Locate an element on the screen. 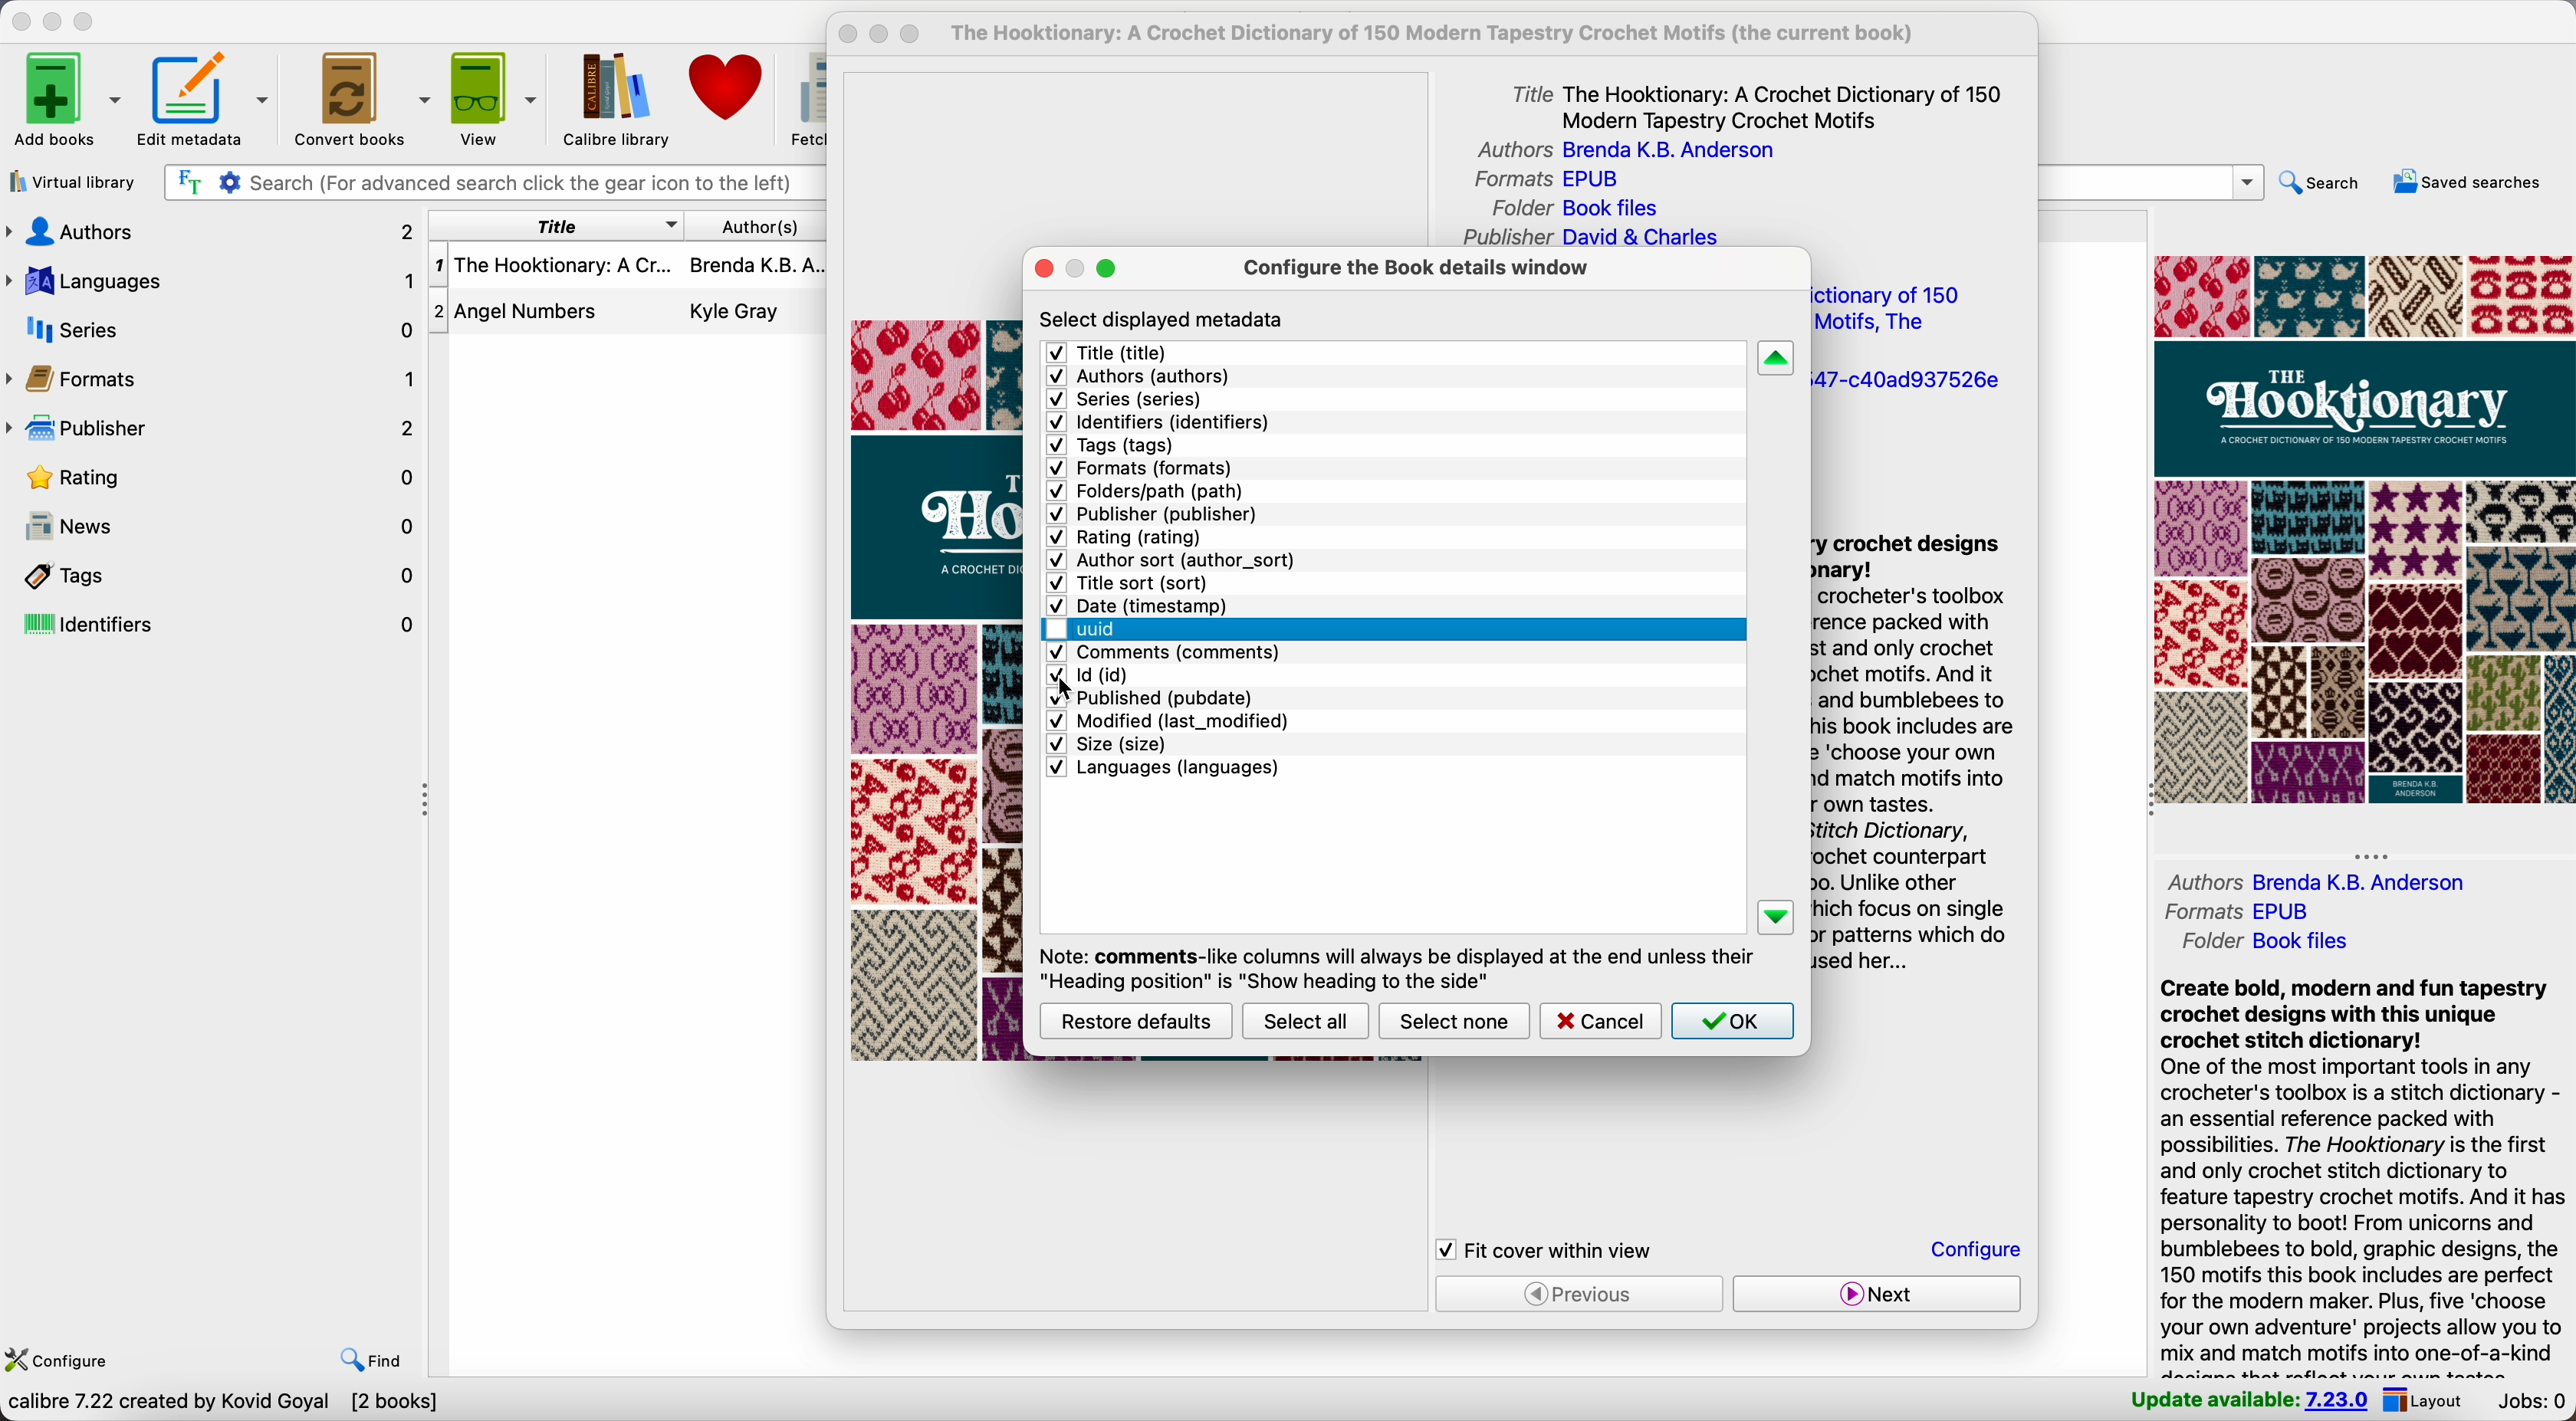  donate is located at coordinates (730, 88).